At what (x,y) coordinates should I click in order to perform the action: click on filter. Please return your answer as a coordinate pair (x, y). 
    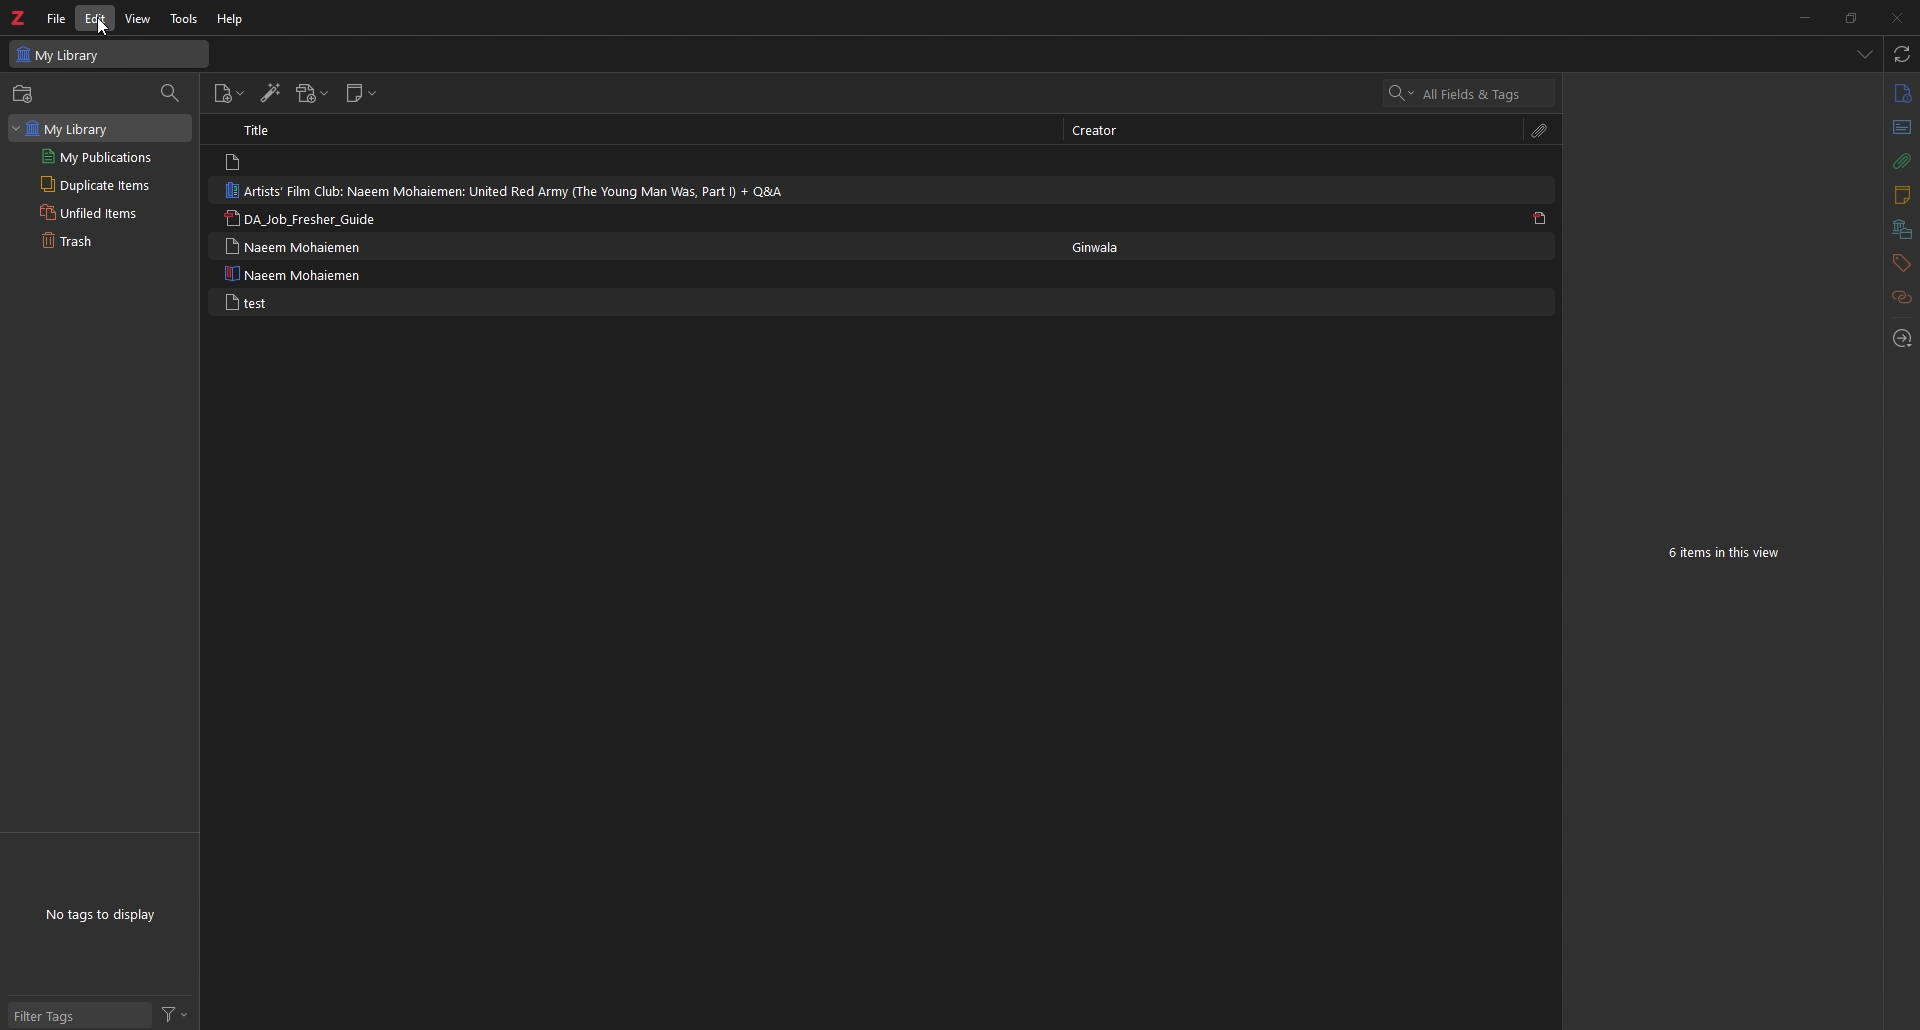
    Looking at the image, I should click on (177, 1015).